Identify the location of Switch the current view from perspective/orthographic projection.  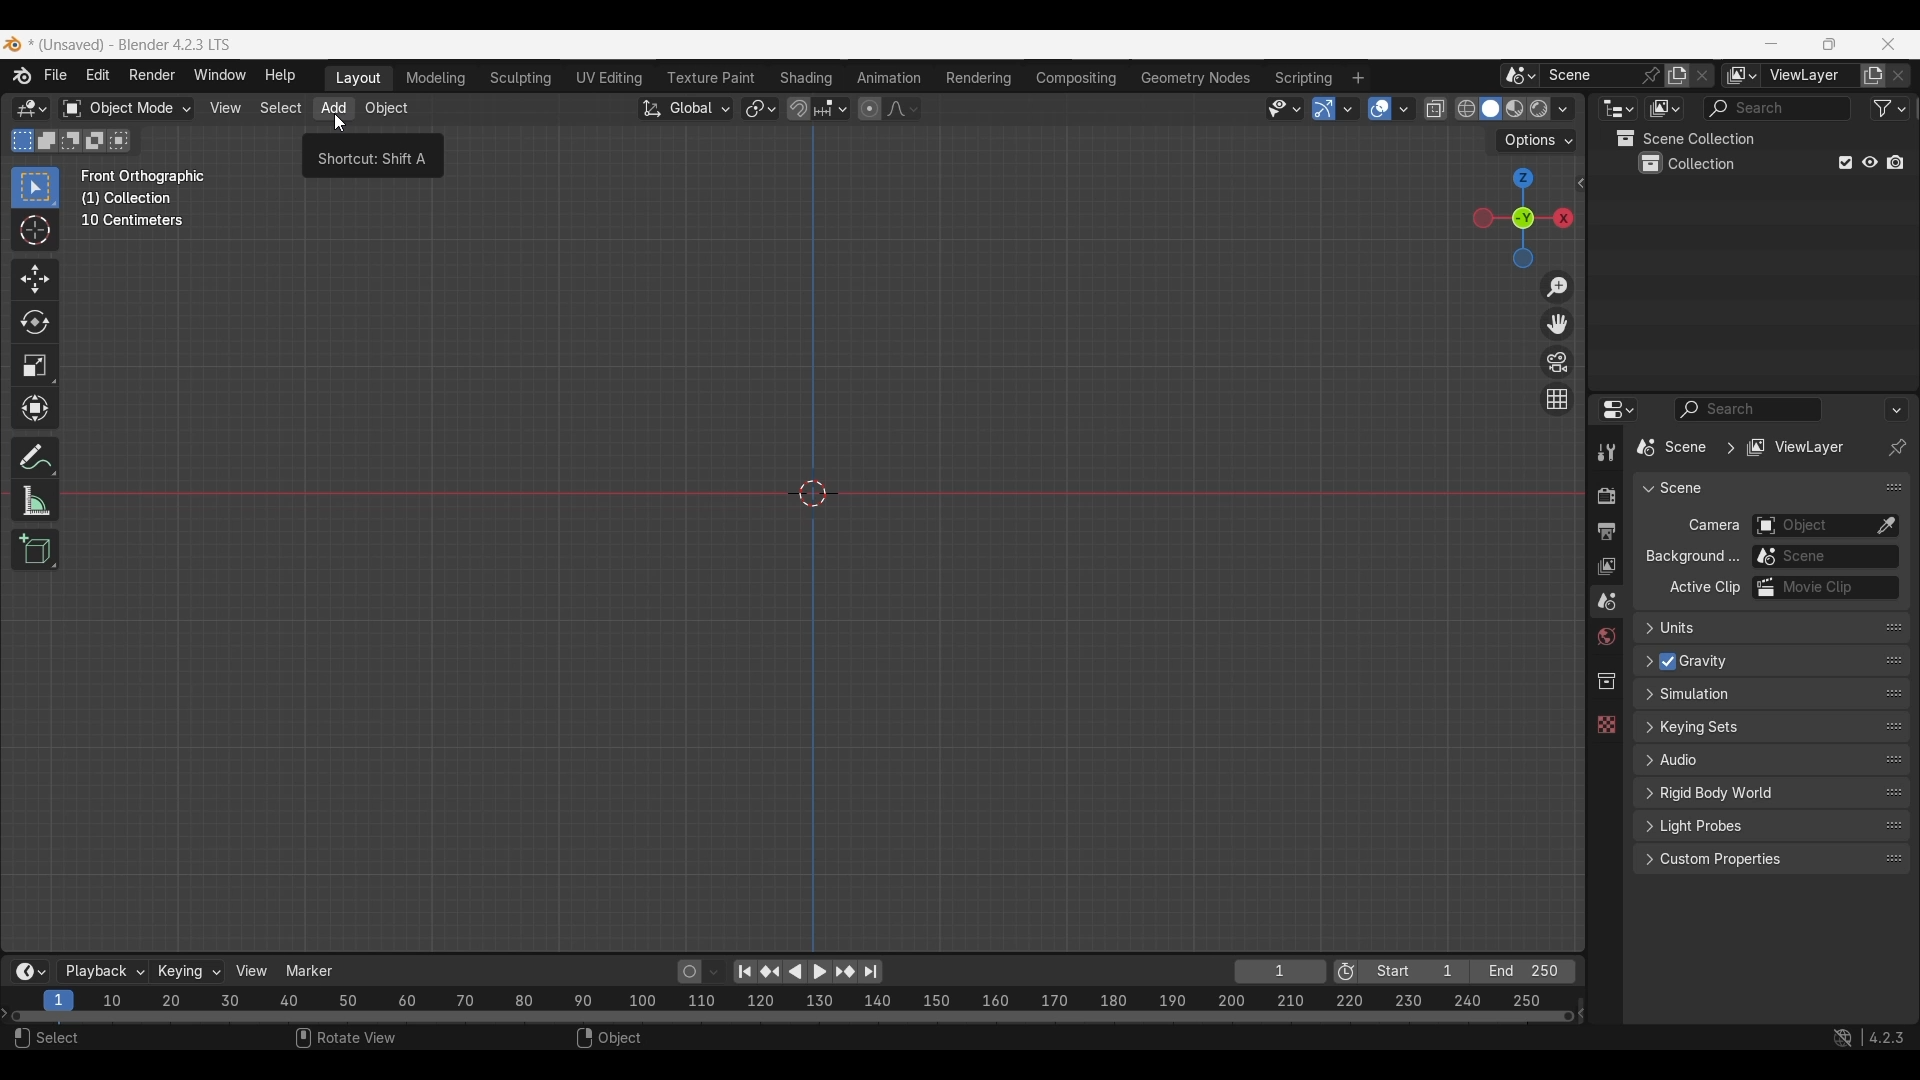
(1556, 398).